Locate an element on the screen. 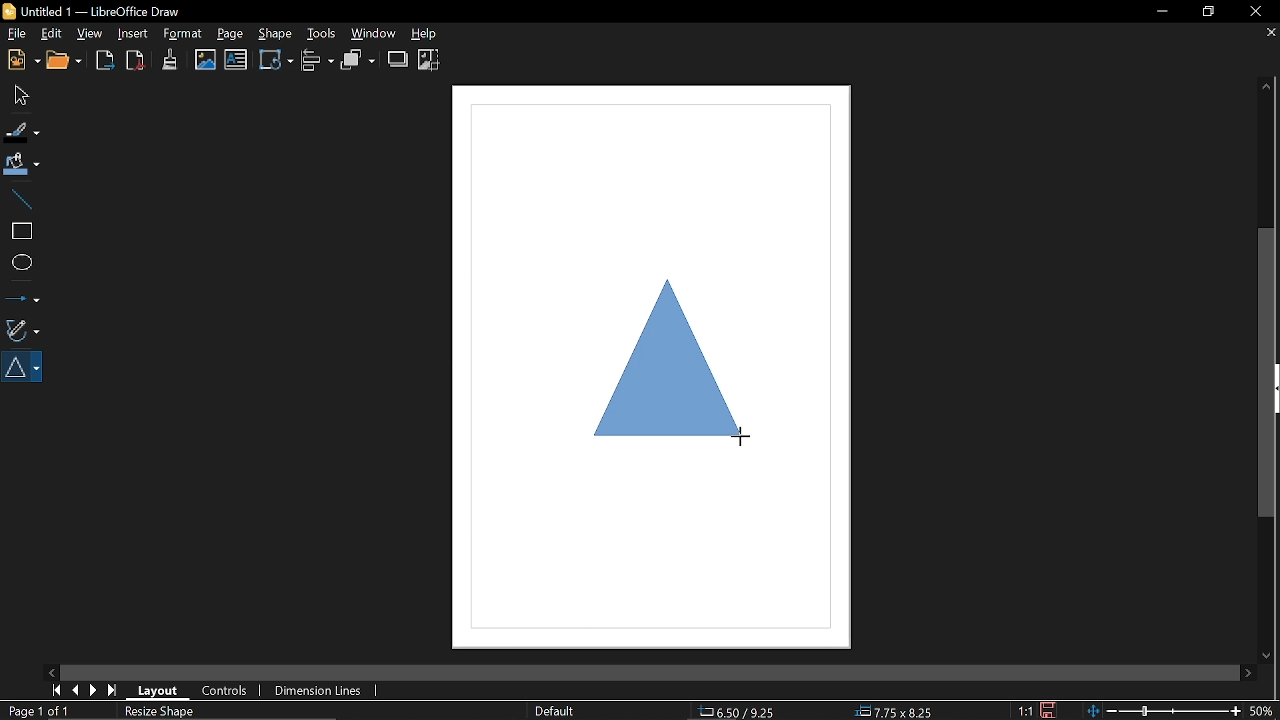  Lines and arrows is located at coordinates (22, 295).